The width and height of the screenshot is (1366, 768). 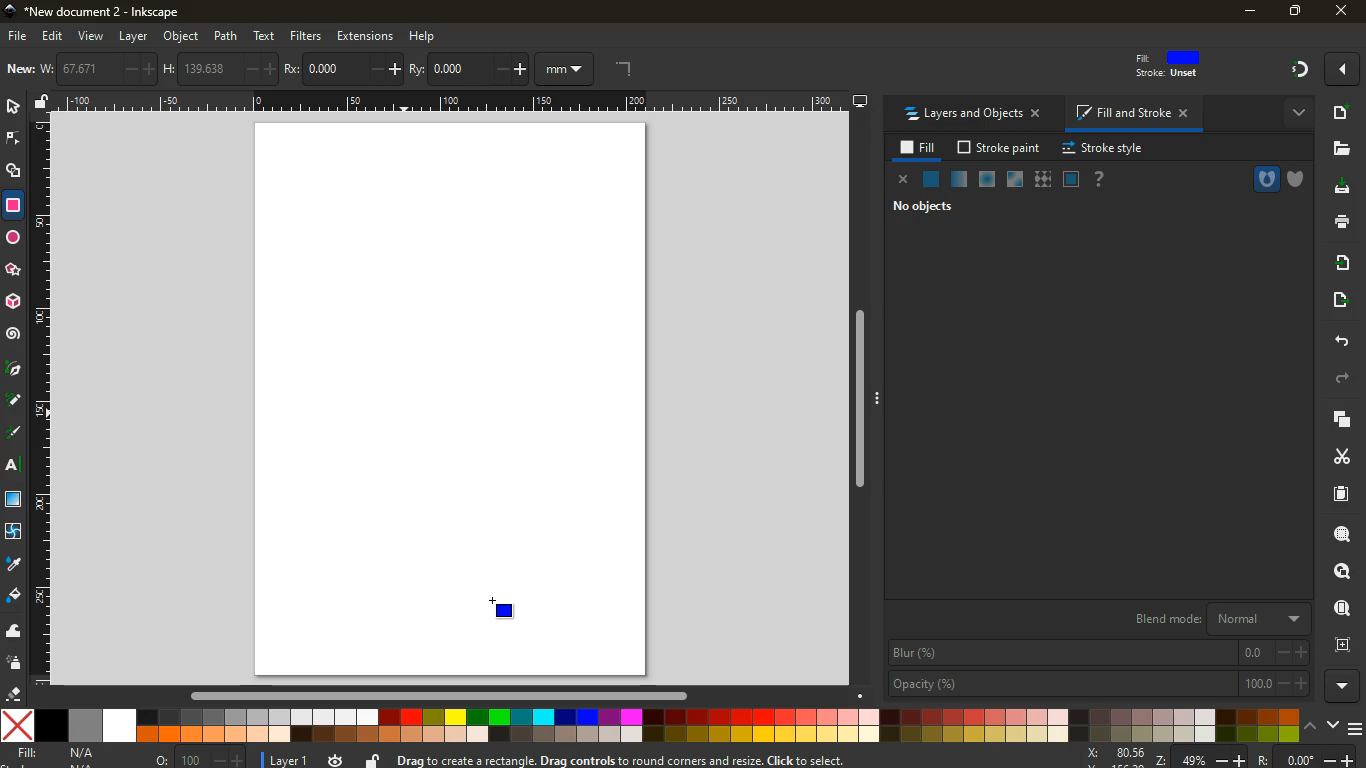 What do you see at coordinates (44, 104) in the screenshot?
I see `unlock` at bounding box center [44, 104].